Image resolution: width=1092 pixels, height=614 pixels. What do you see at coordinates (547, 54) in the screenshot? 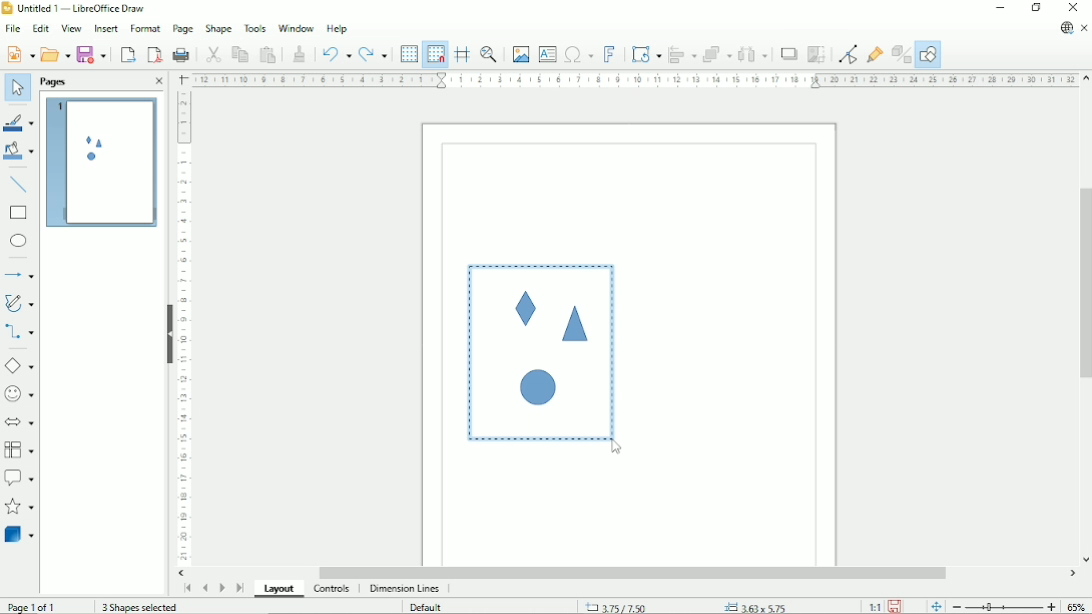
I see `Insert text box` at bounding box center [547, 54].